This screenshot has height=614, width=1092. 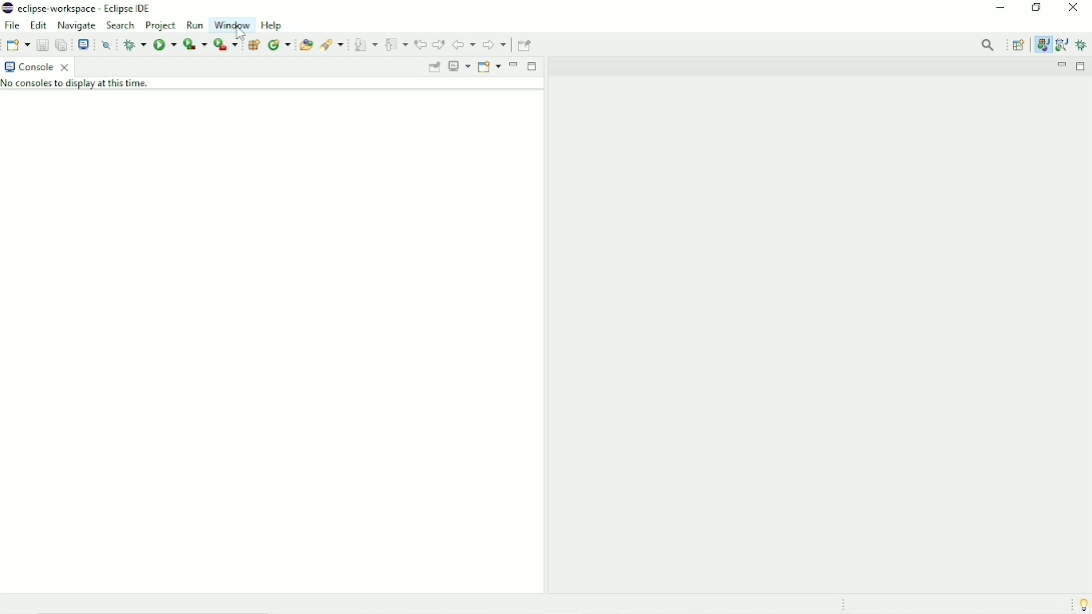 What do you see at coordinates (333, 45) in the screenshot?
I see `Search` at bounding box center [333, 45].